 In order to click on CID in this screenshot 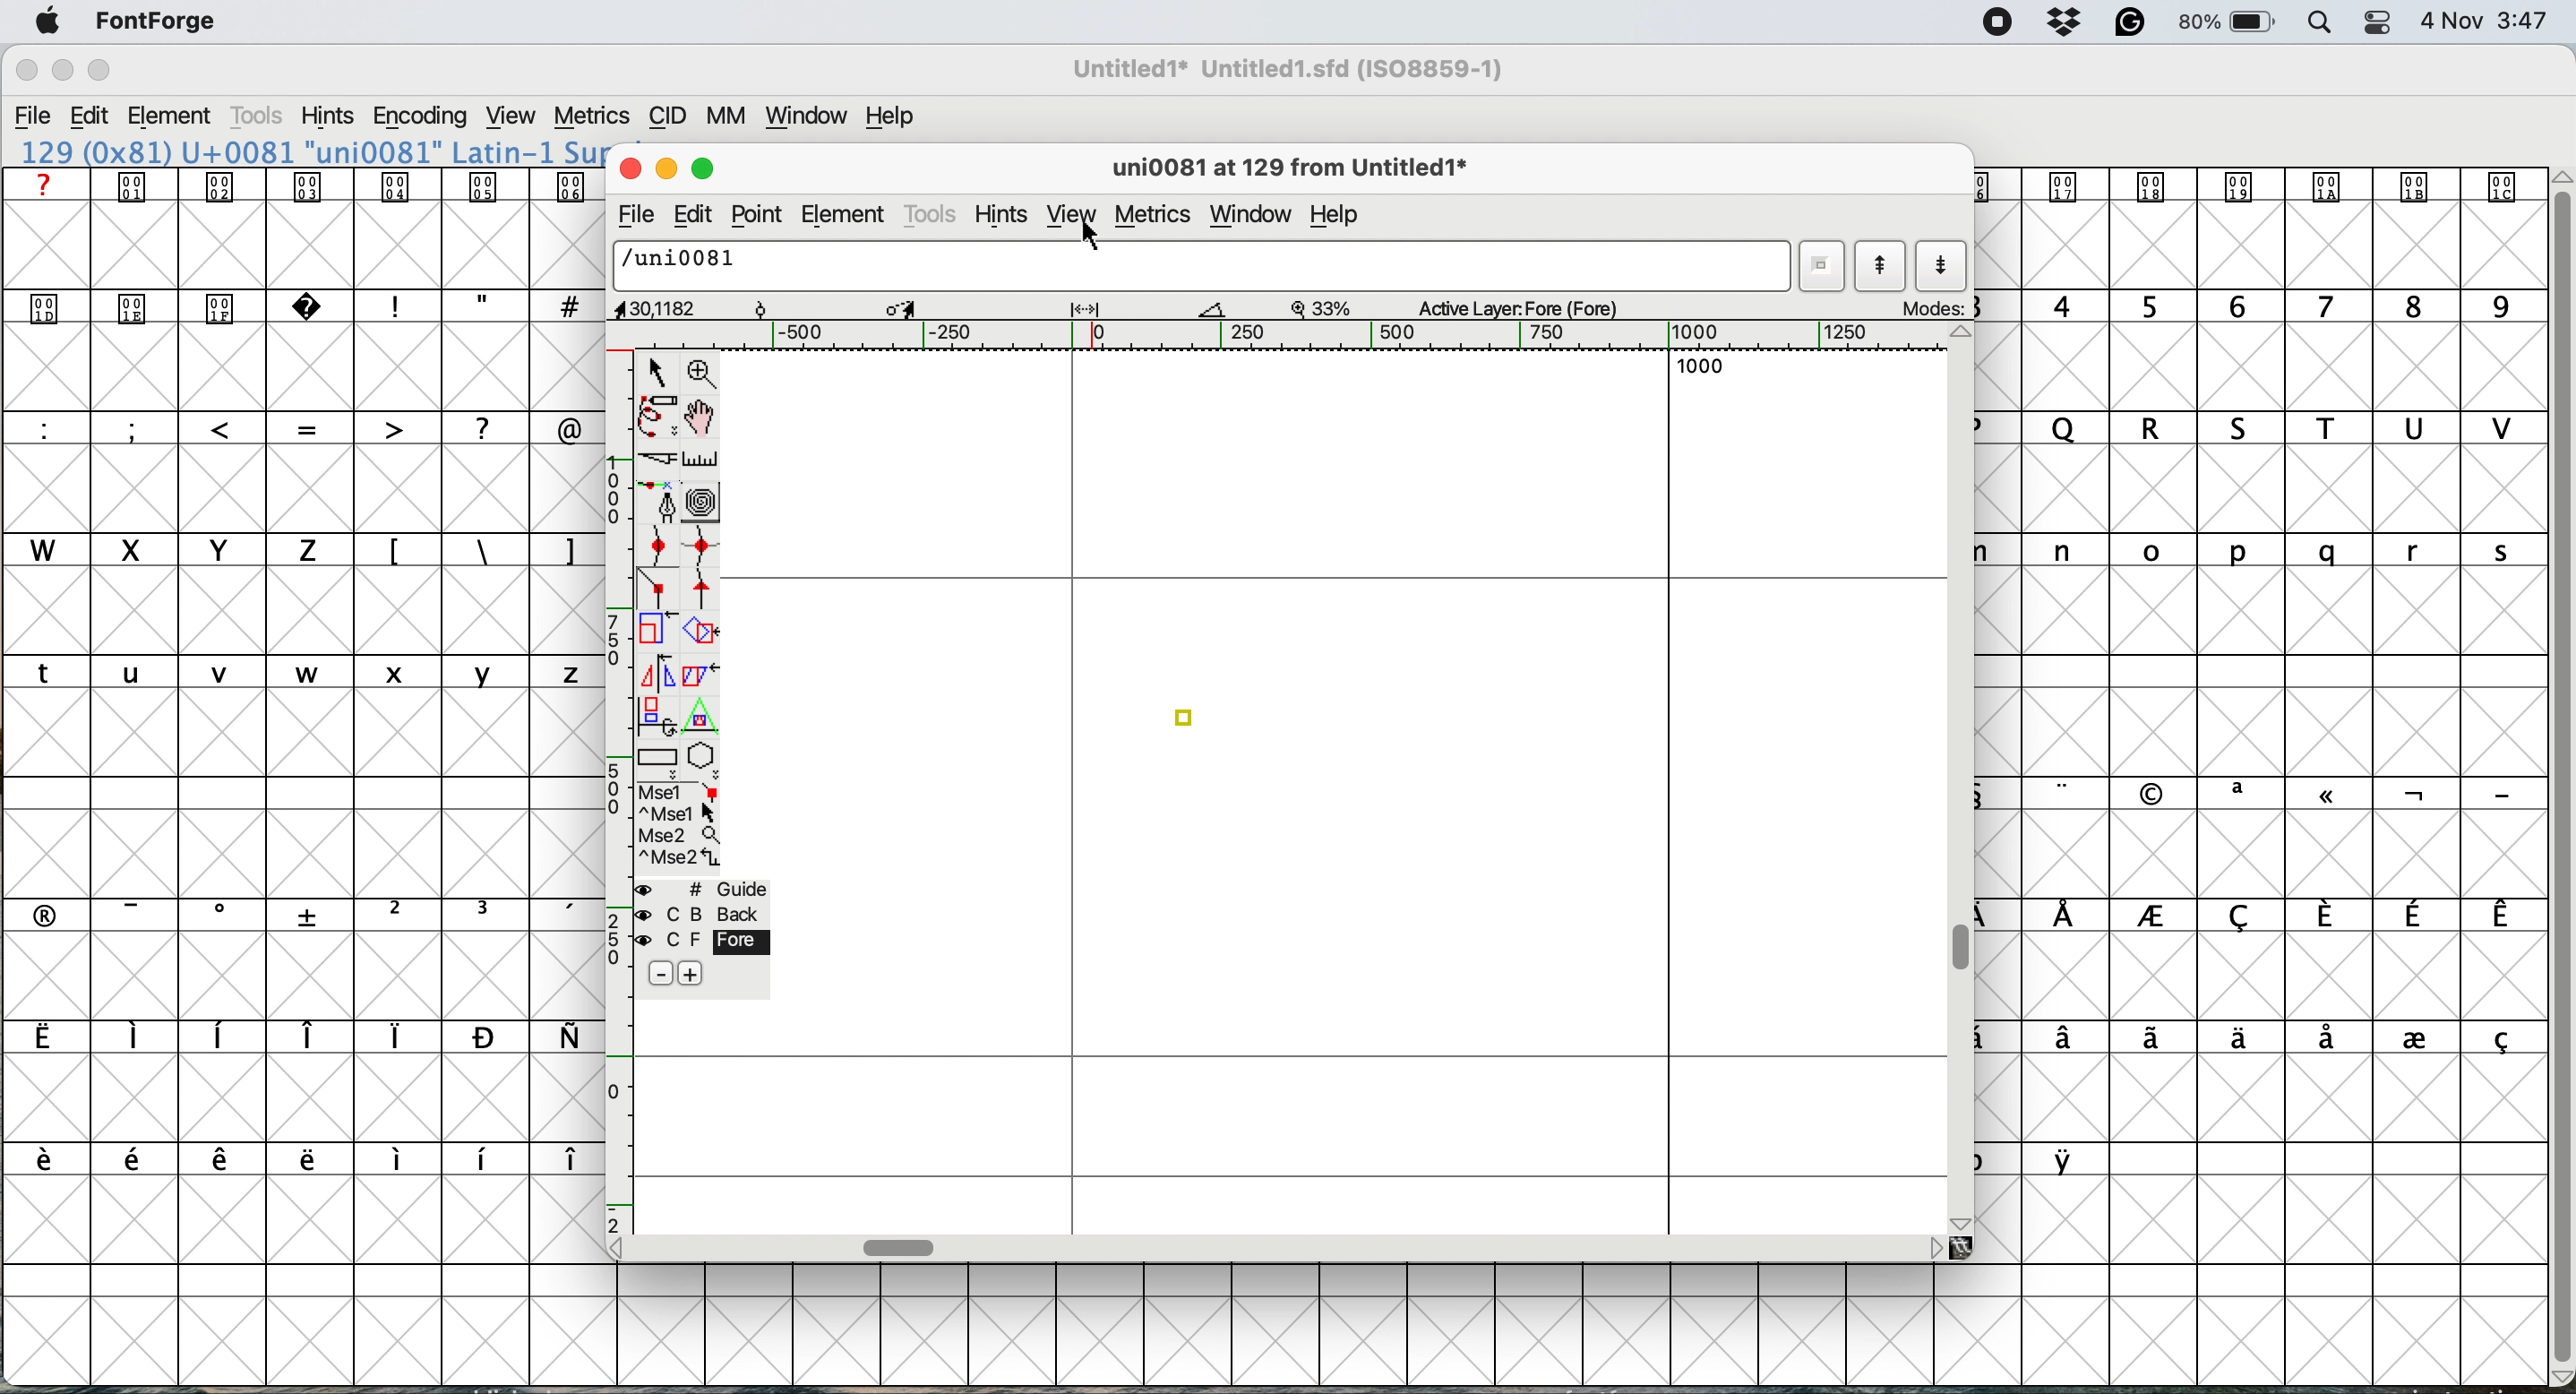, I will do `click(667, 118)`.